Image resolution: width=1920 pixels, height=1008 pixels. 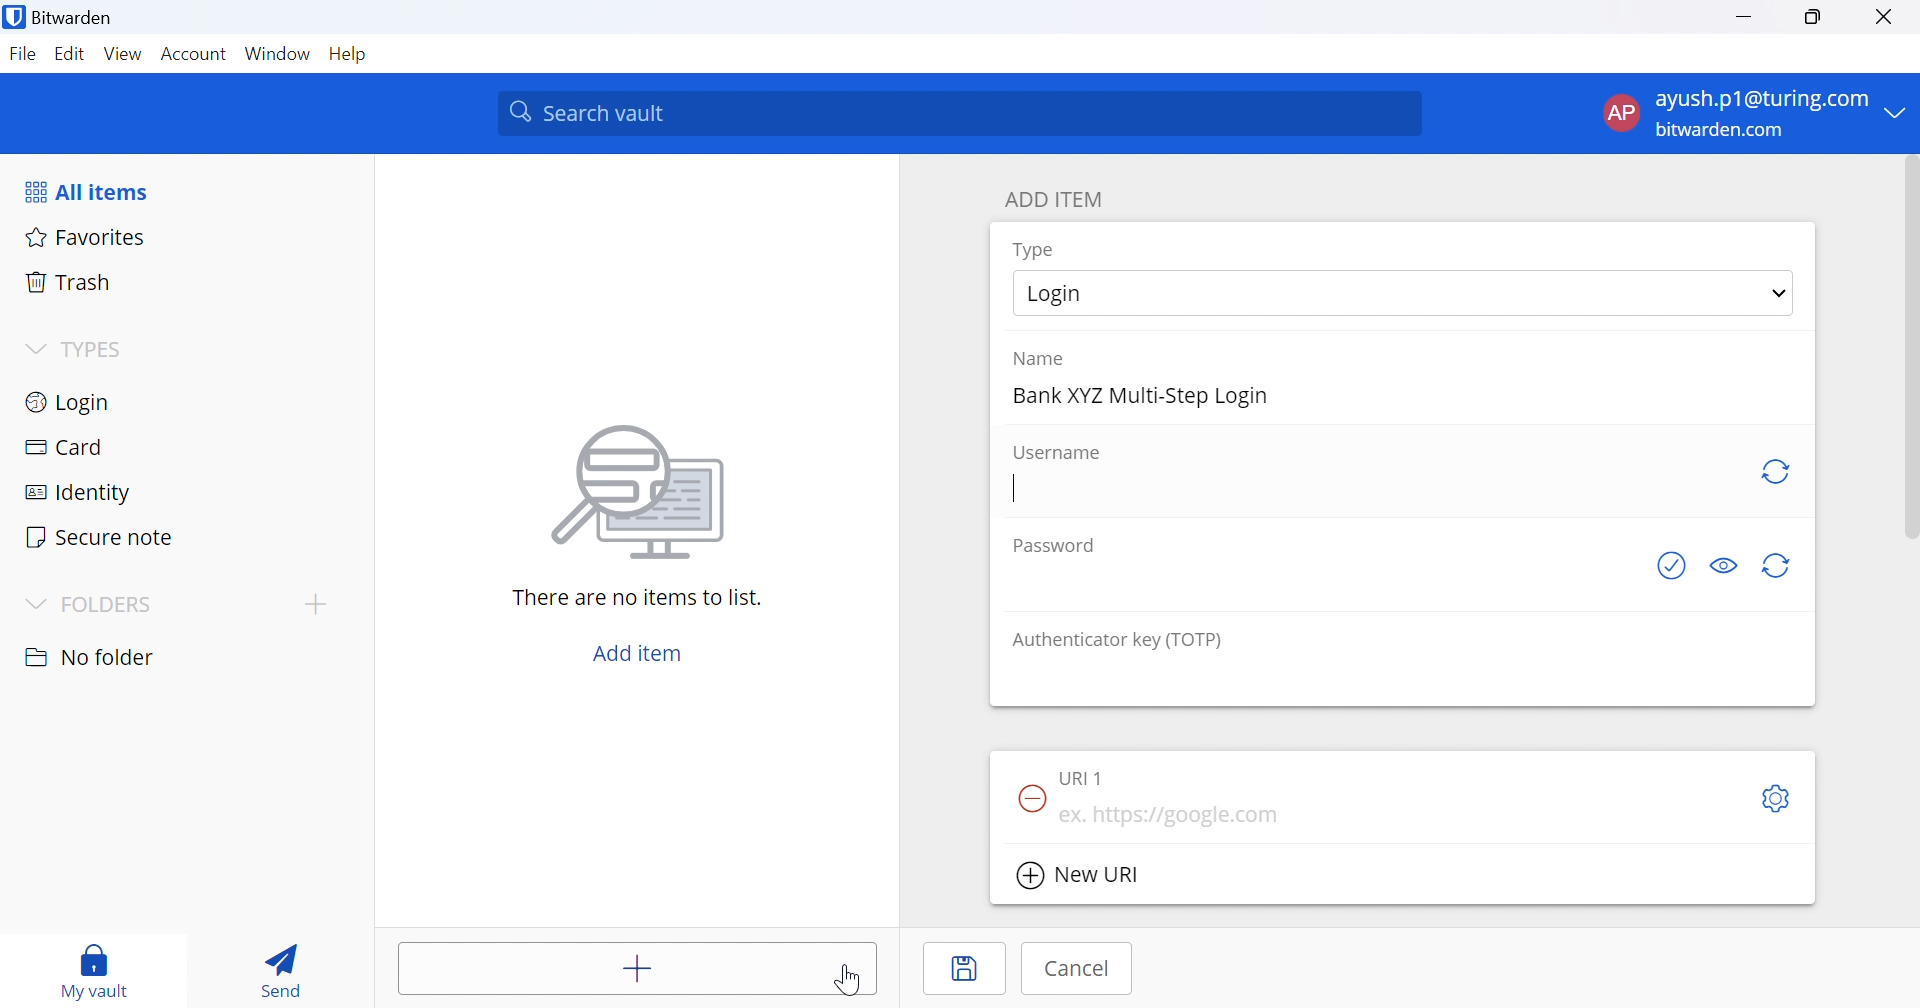 I want to click on View, so click(x=122, y=53).